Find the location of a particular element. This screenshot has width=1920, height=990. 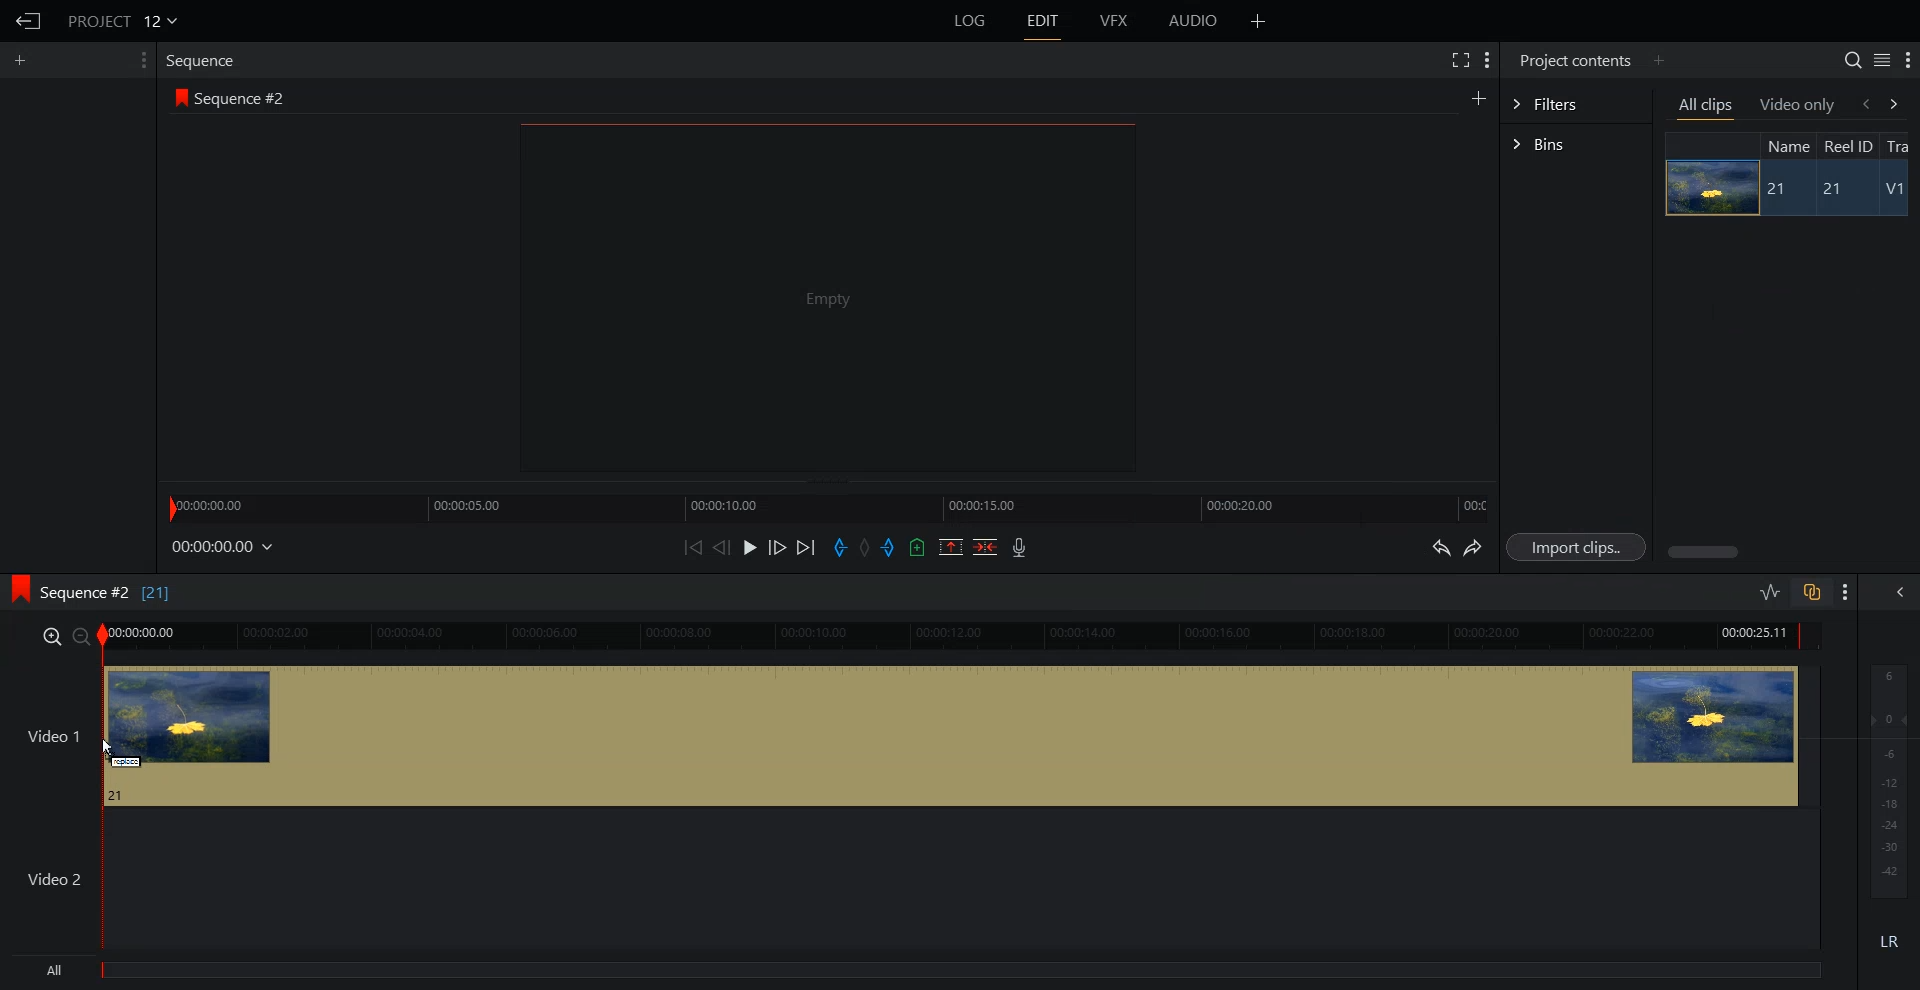

logo is located at coordinates (17, 591).